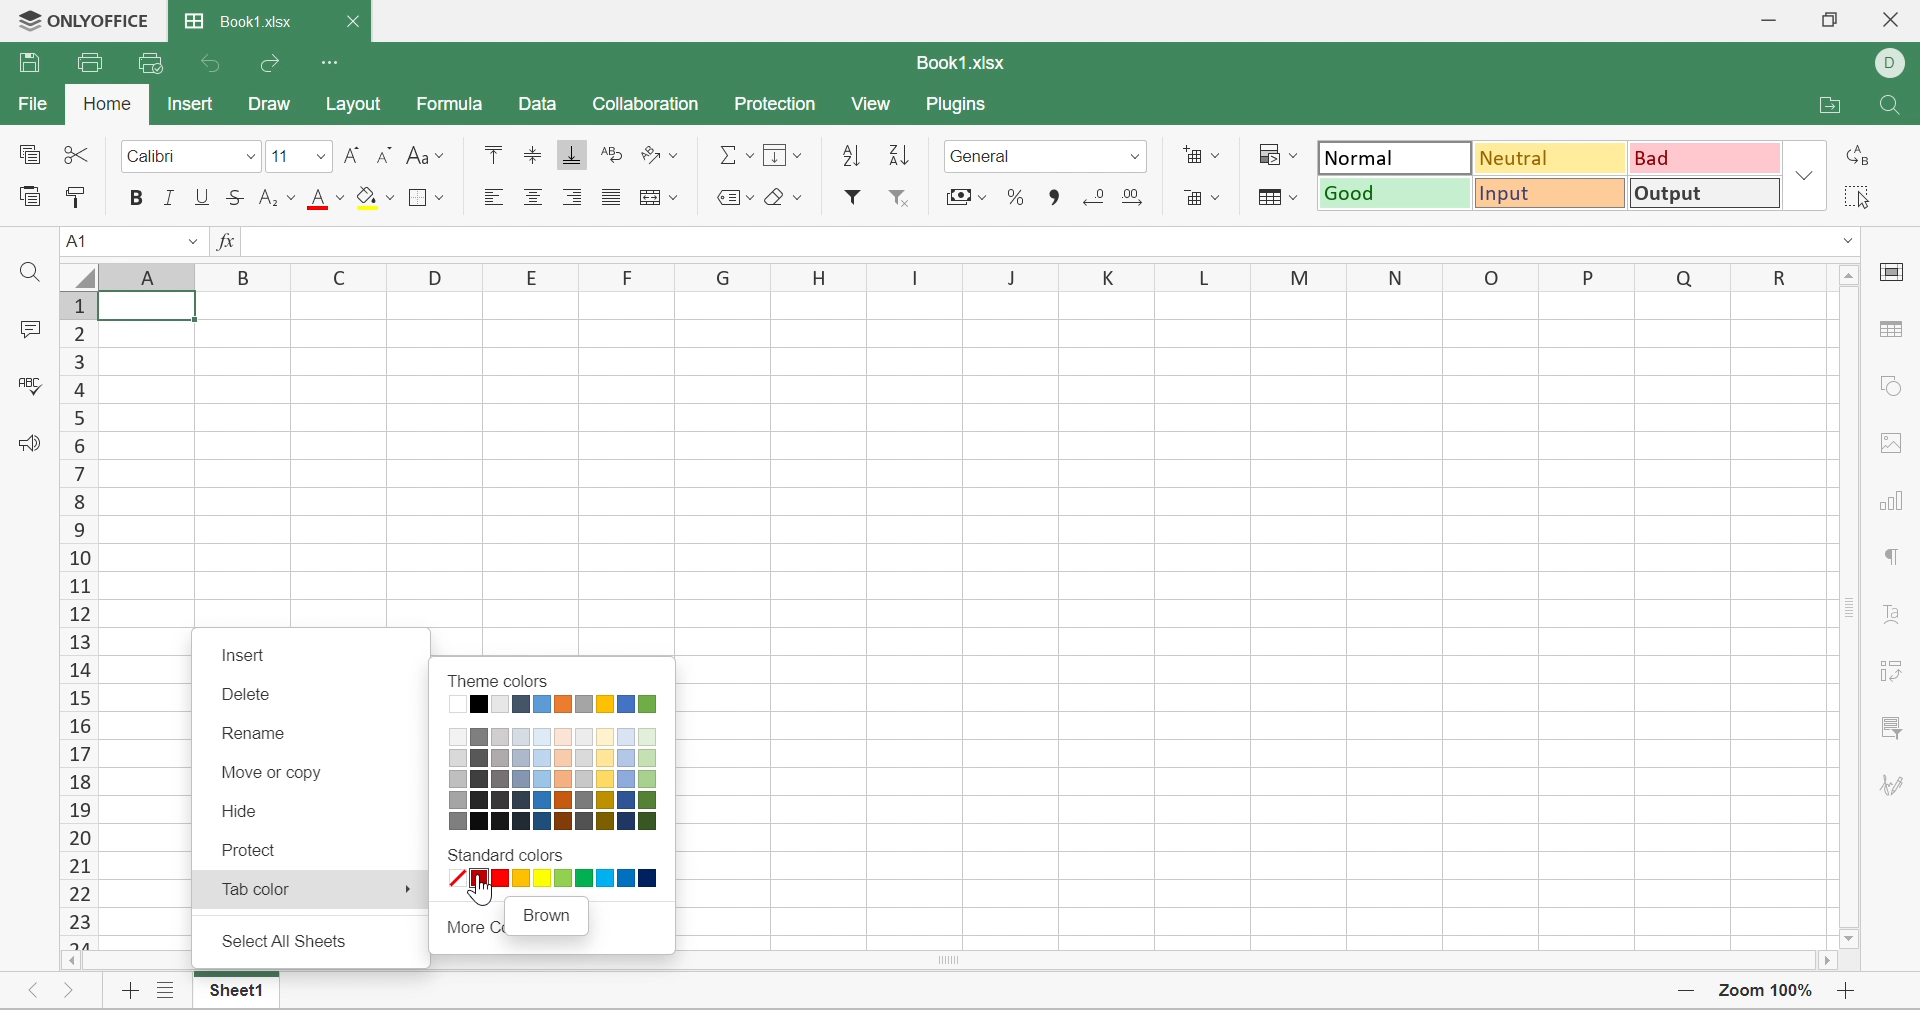  I want to click on Underline, so click(200, 201).